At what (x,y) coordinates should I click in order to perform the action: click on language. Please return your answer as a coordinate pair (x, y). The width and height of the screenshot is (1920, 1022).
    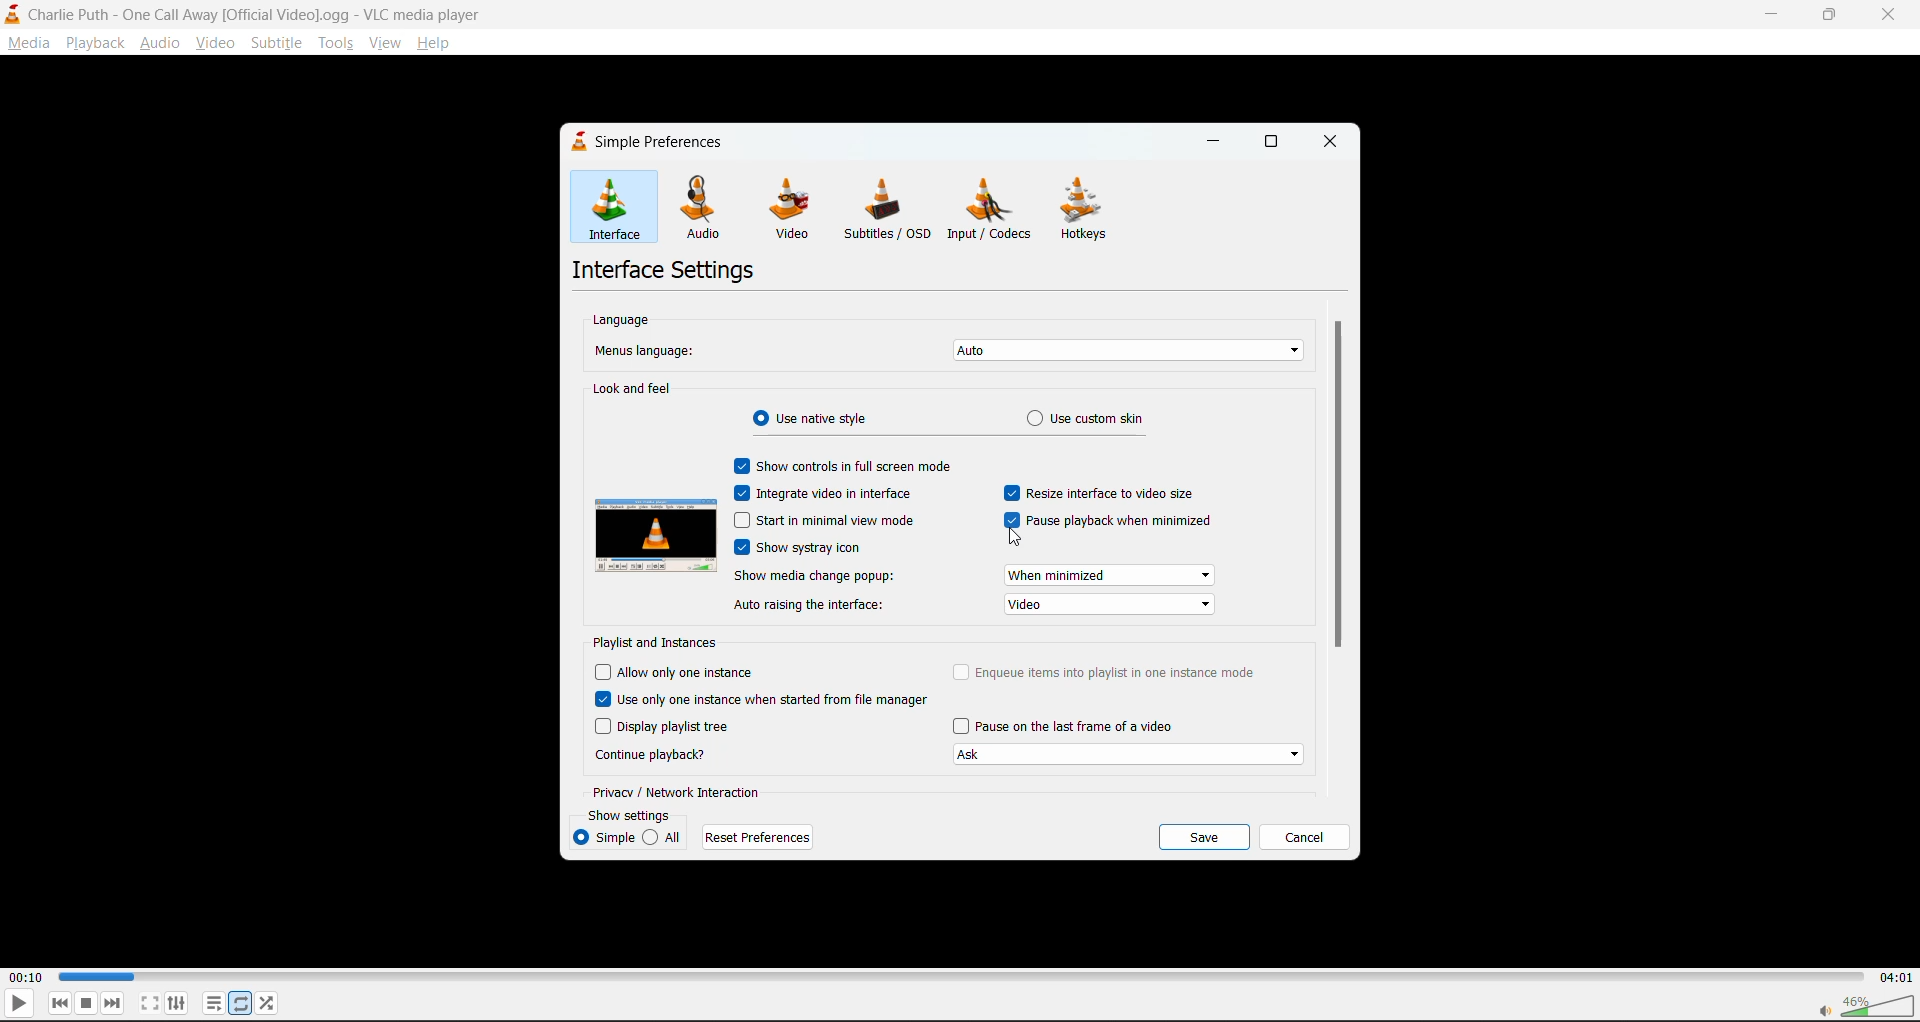
    Looking at the image, I should click on (623, 319).